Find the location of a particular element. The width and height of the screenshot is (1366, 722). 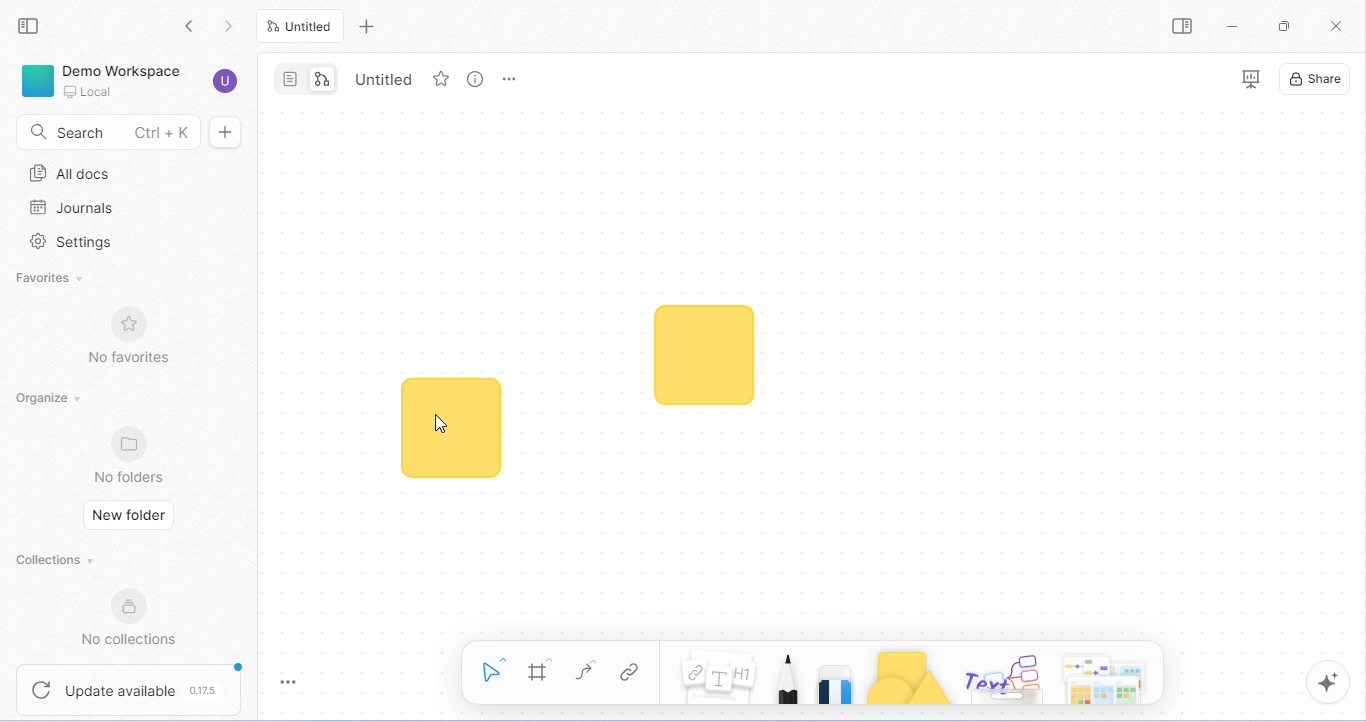

new doc is located at coordinates (225, 132).